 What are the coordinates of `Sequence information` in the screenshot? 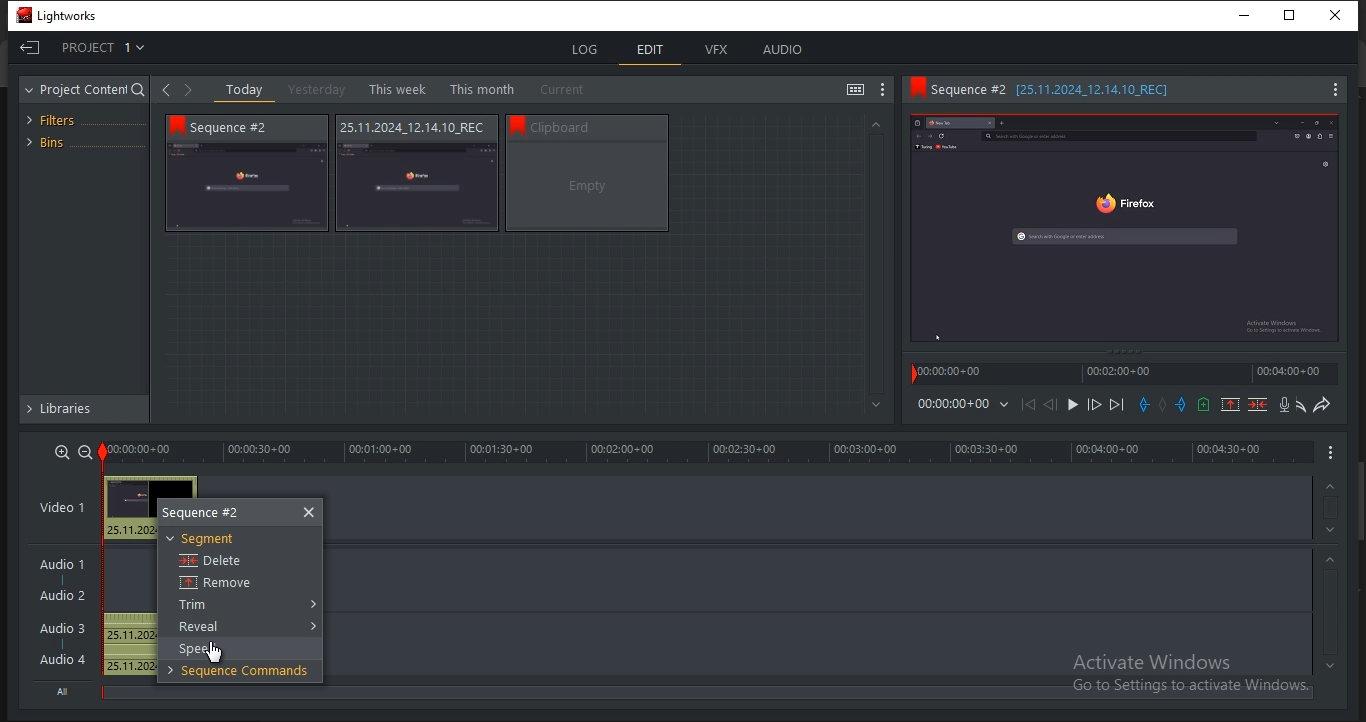 It's located at (602, 126).